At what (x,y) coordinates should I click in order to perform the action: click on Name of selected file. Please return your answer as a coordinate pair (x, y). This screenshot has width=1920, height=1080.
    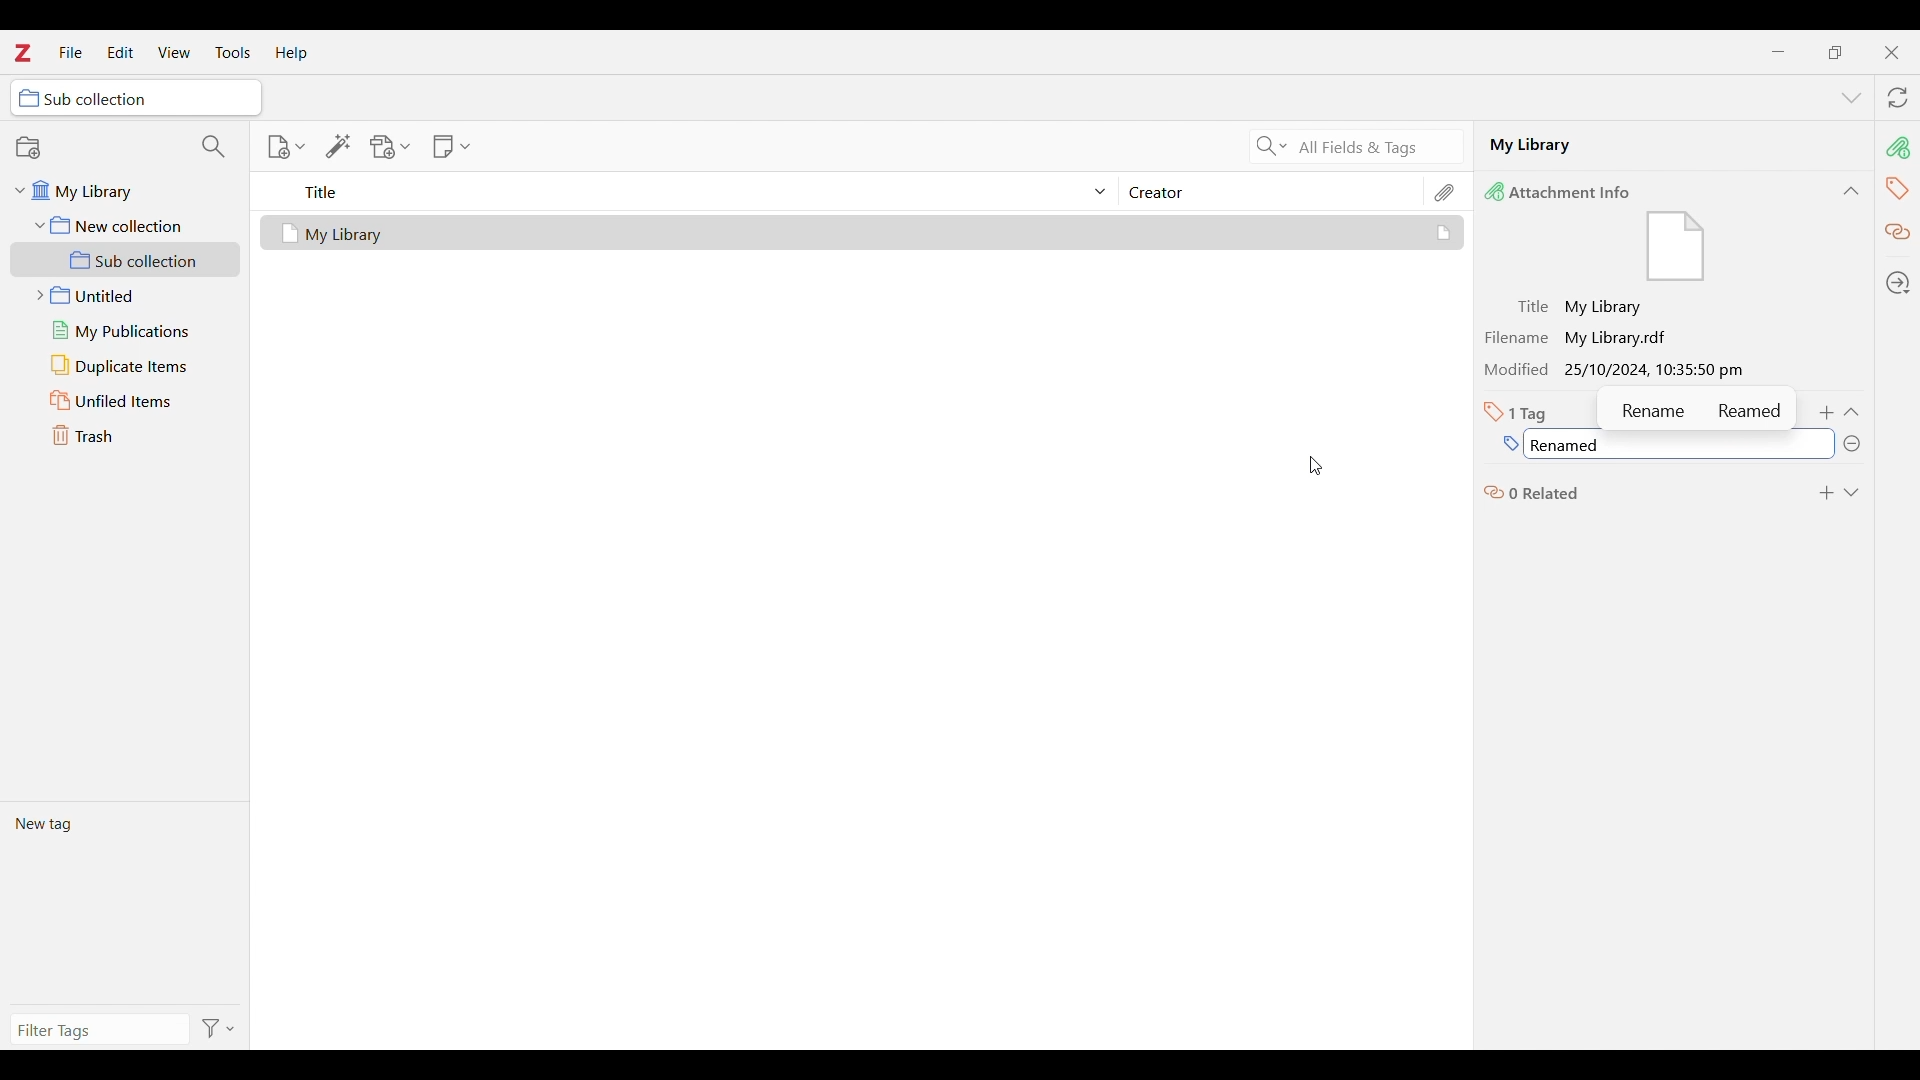
    Looking at the image, I should click on (1650, 144).